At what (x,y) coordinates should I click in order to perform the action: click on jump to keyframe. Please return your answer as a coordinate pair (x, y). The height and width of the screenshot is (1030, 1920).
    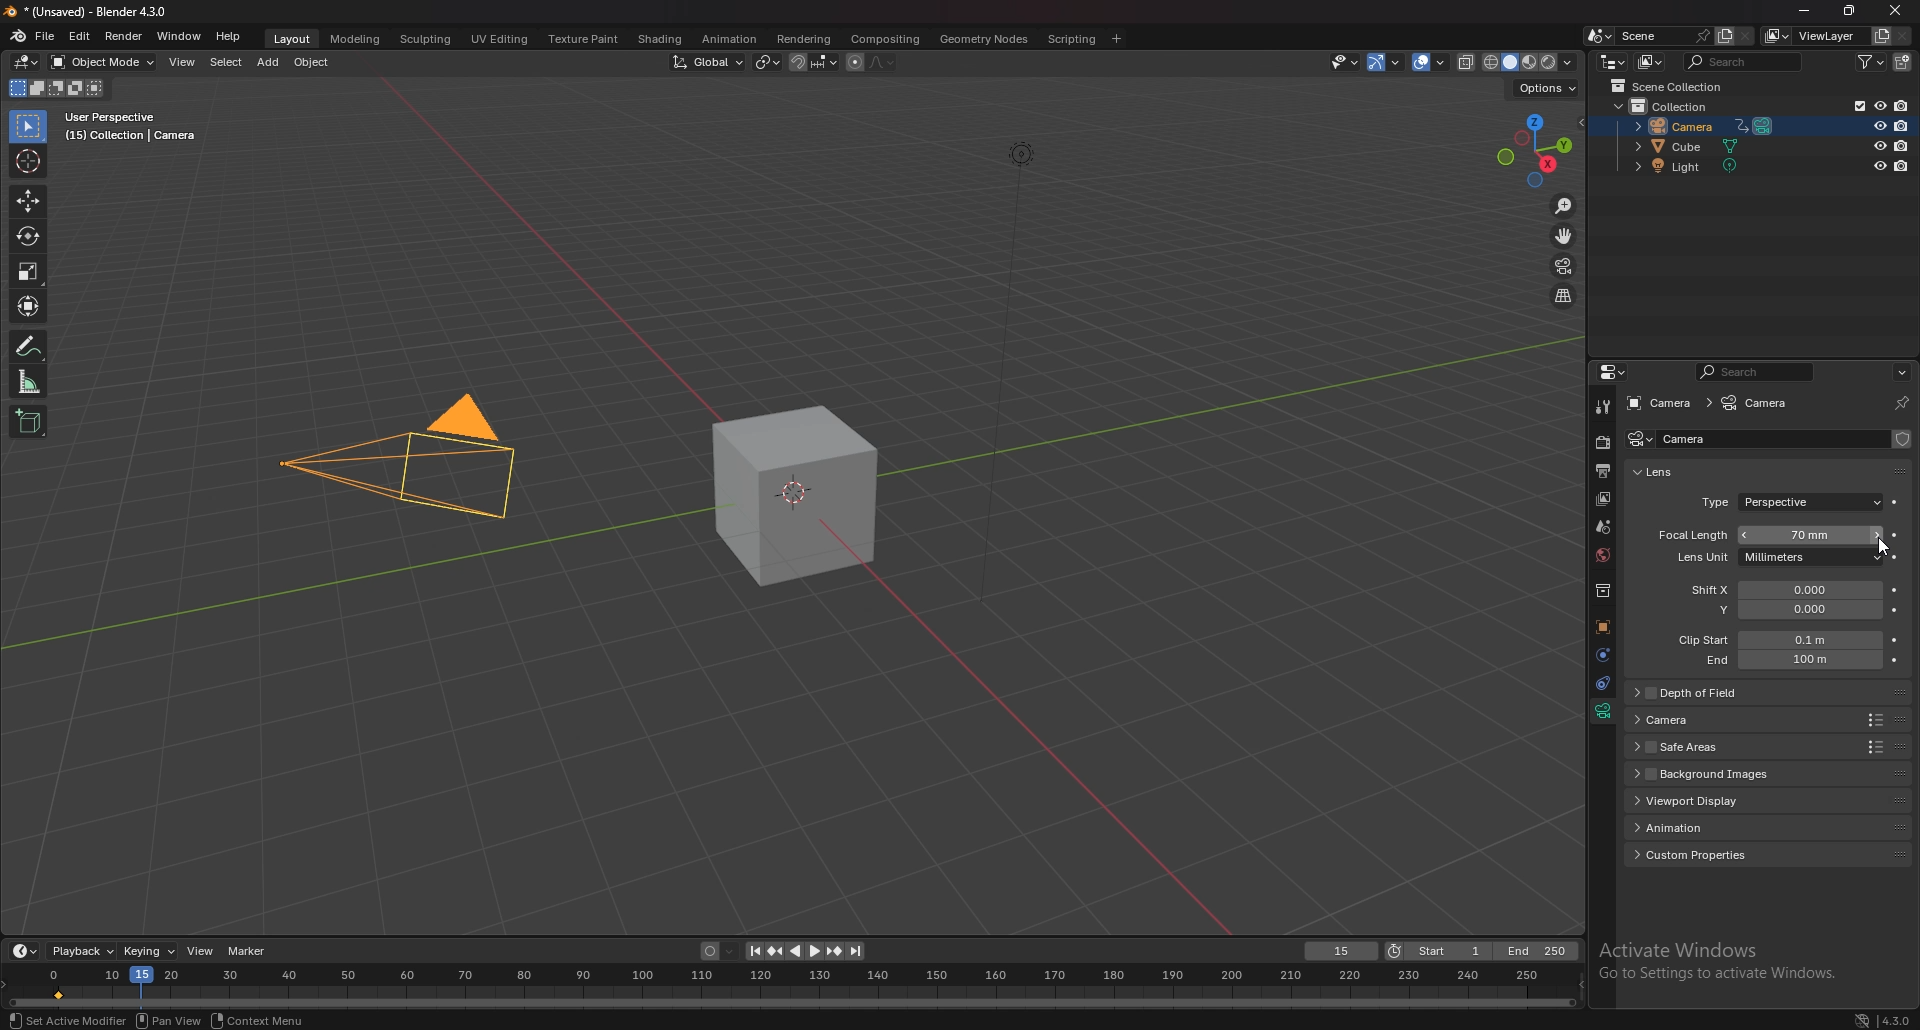
    Looking at the image, I should click on (774, 951).